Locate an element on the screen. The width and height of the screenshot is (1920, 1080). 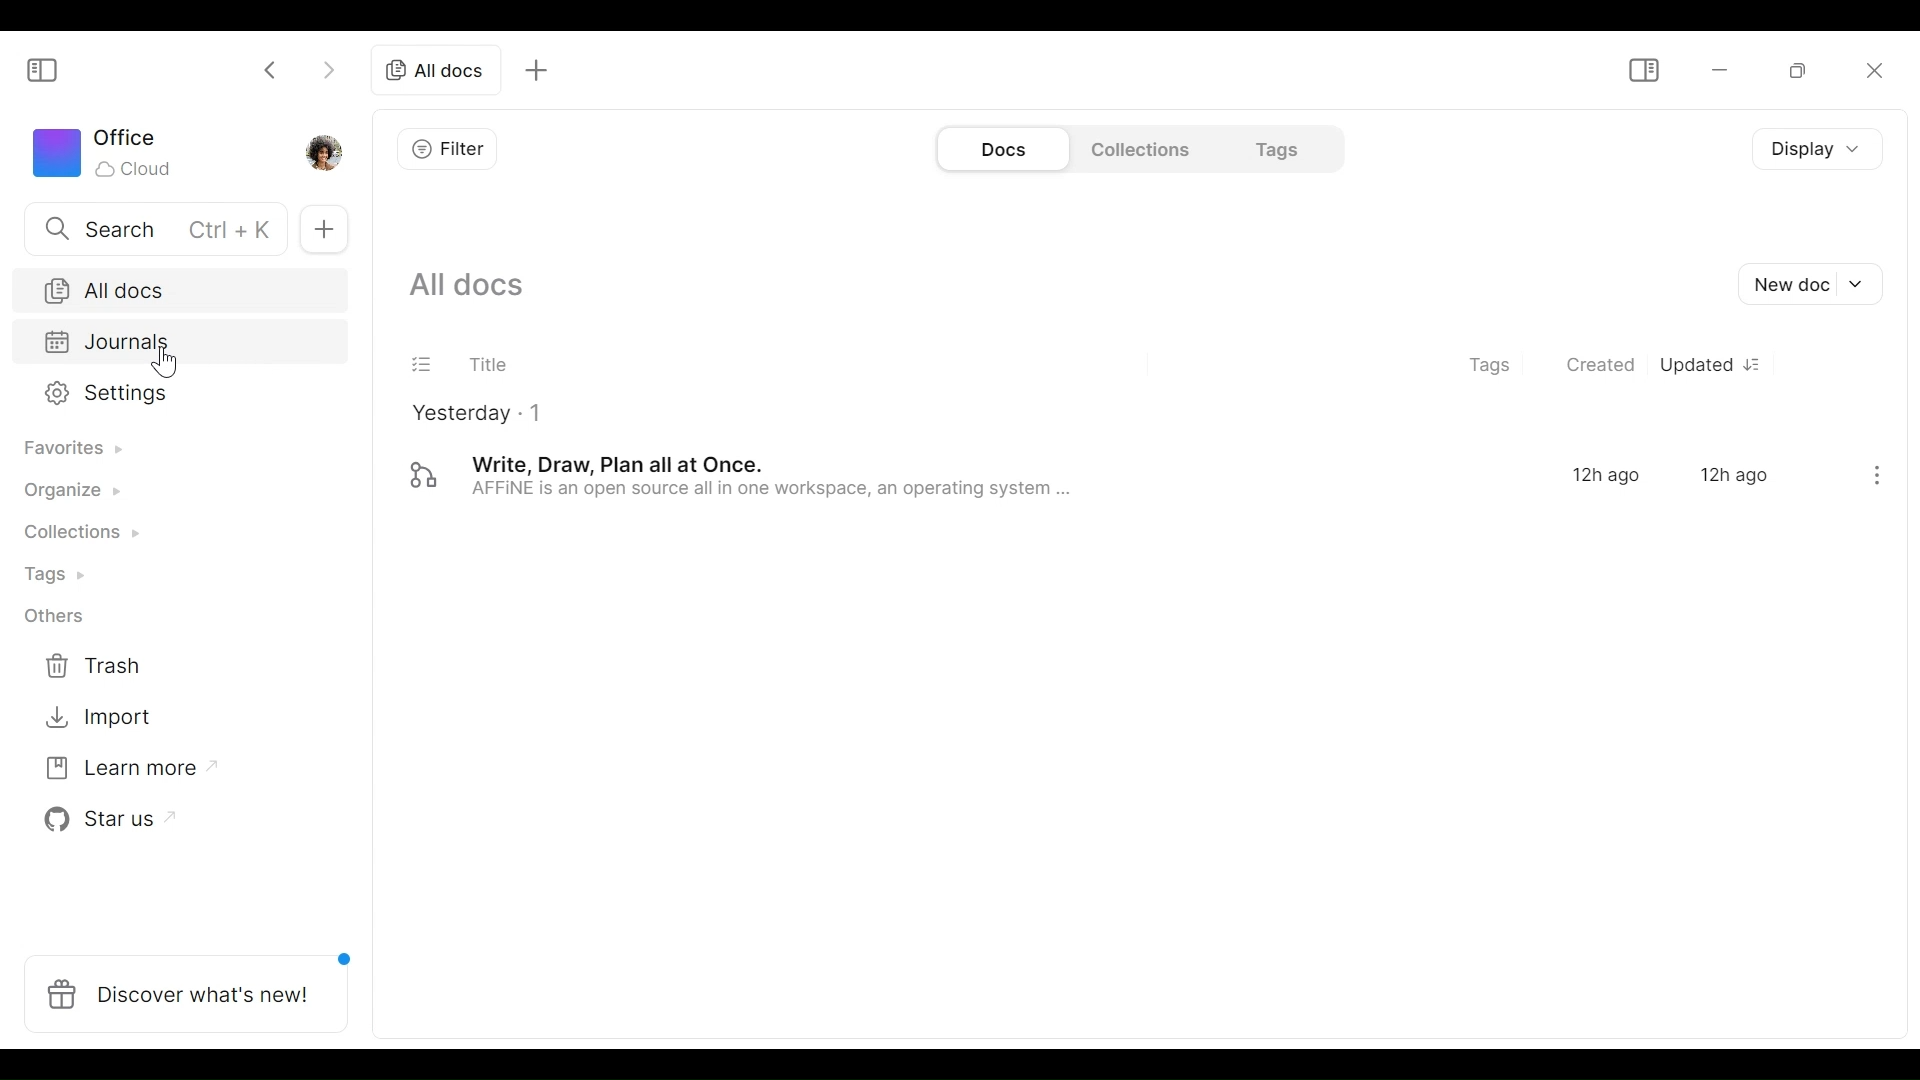
cursor is located at coordinates (166, 364).